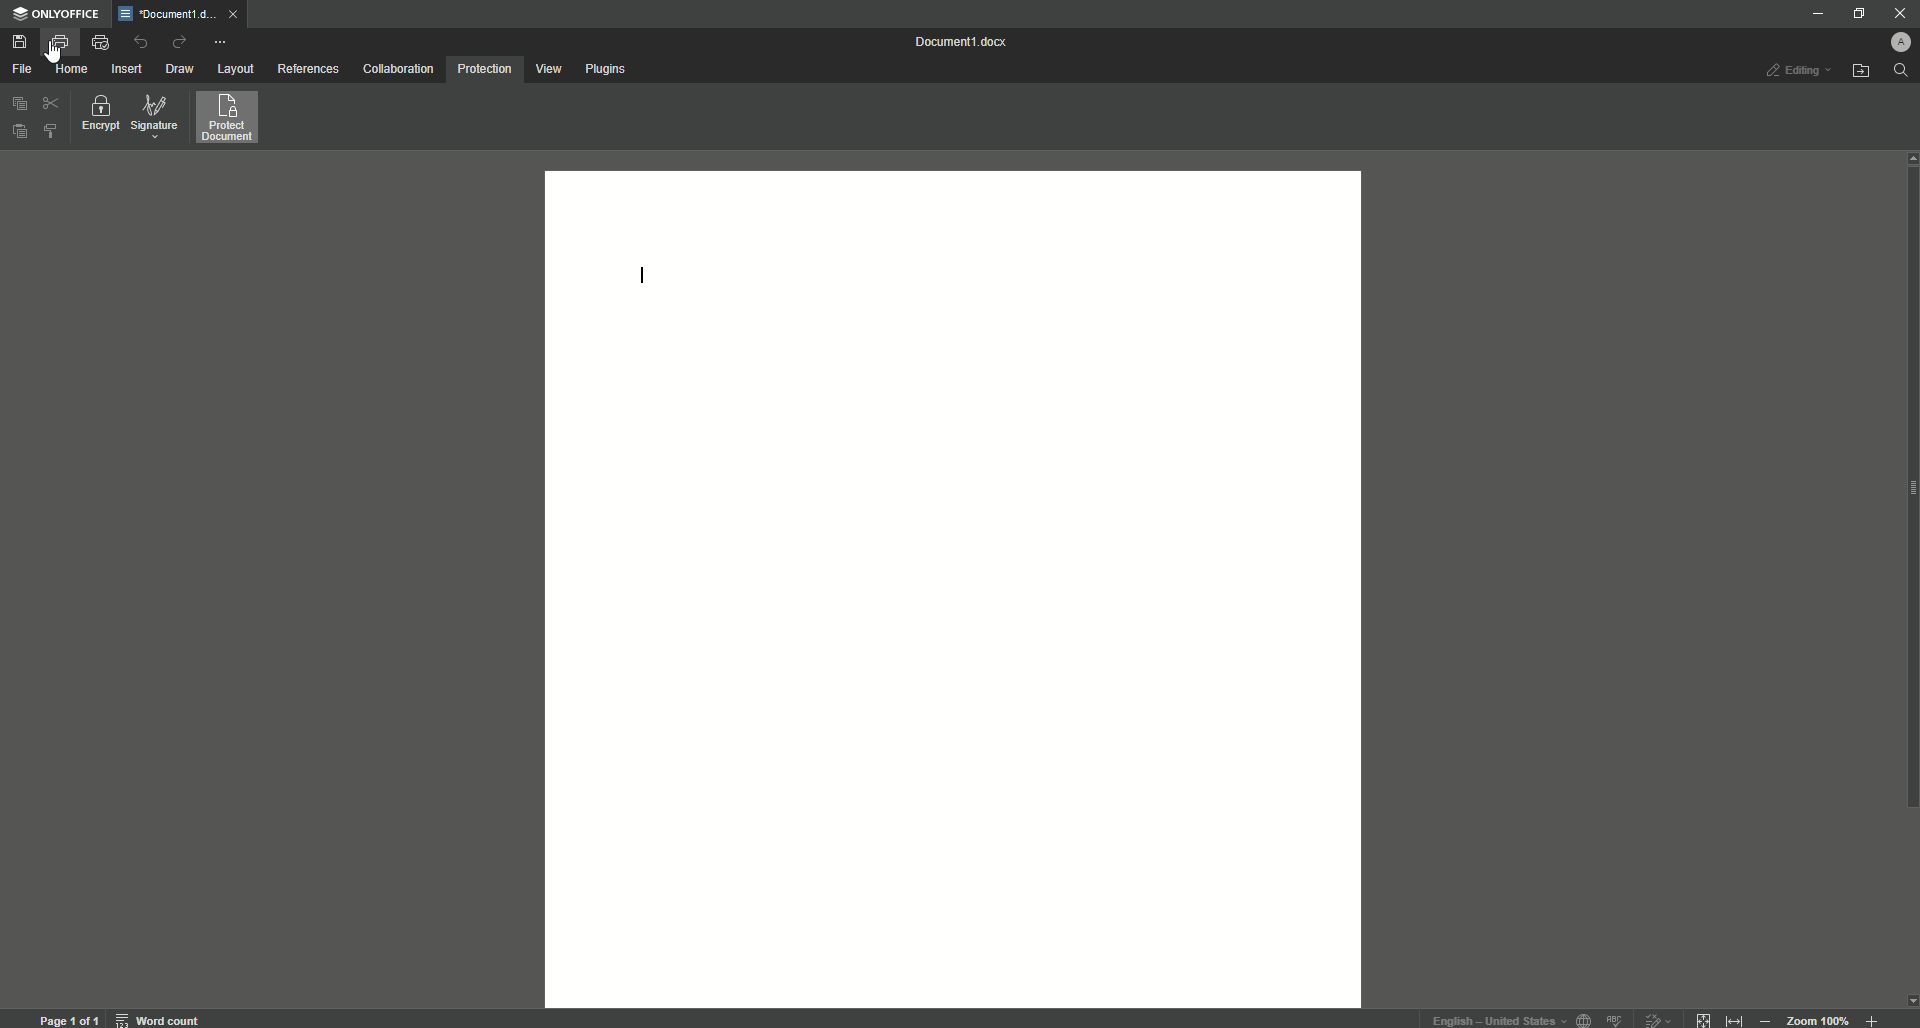 The image size is (1920, 1028). Describe the element at coordinates (183, 43) in the screenshot. I see `Redo` at that location.